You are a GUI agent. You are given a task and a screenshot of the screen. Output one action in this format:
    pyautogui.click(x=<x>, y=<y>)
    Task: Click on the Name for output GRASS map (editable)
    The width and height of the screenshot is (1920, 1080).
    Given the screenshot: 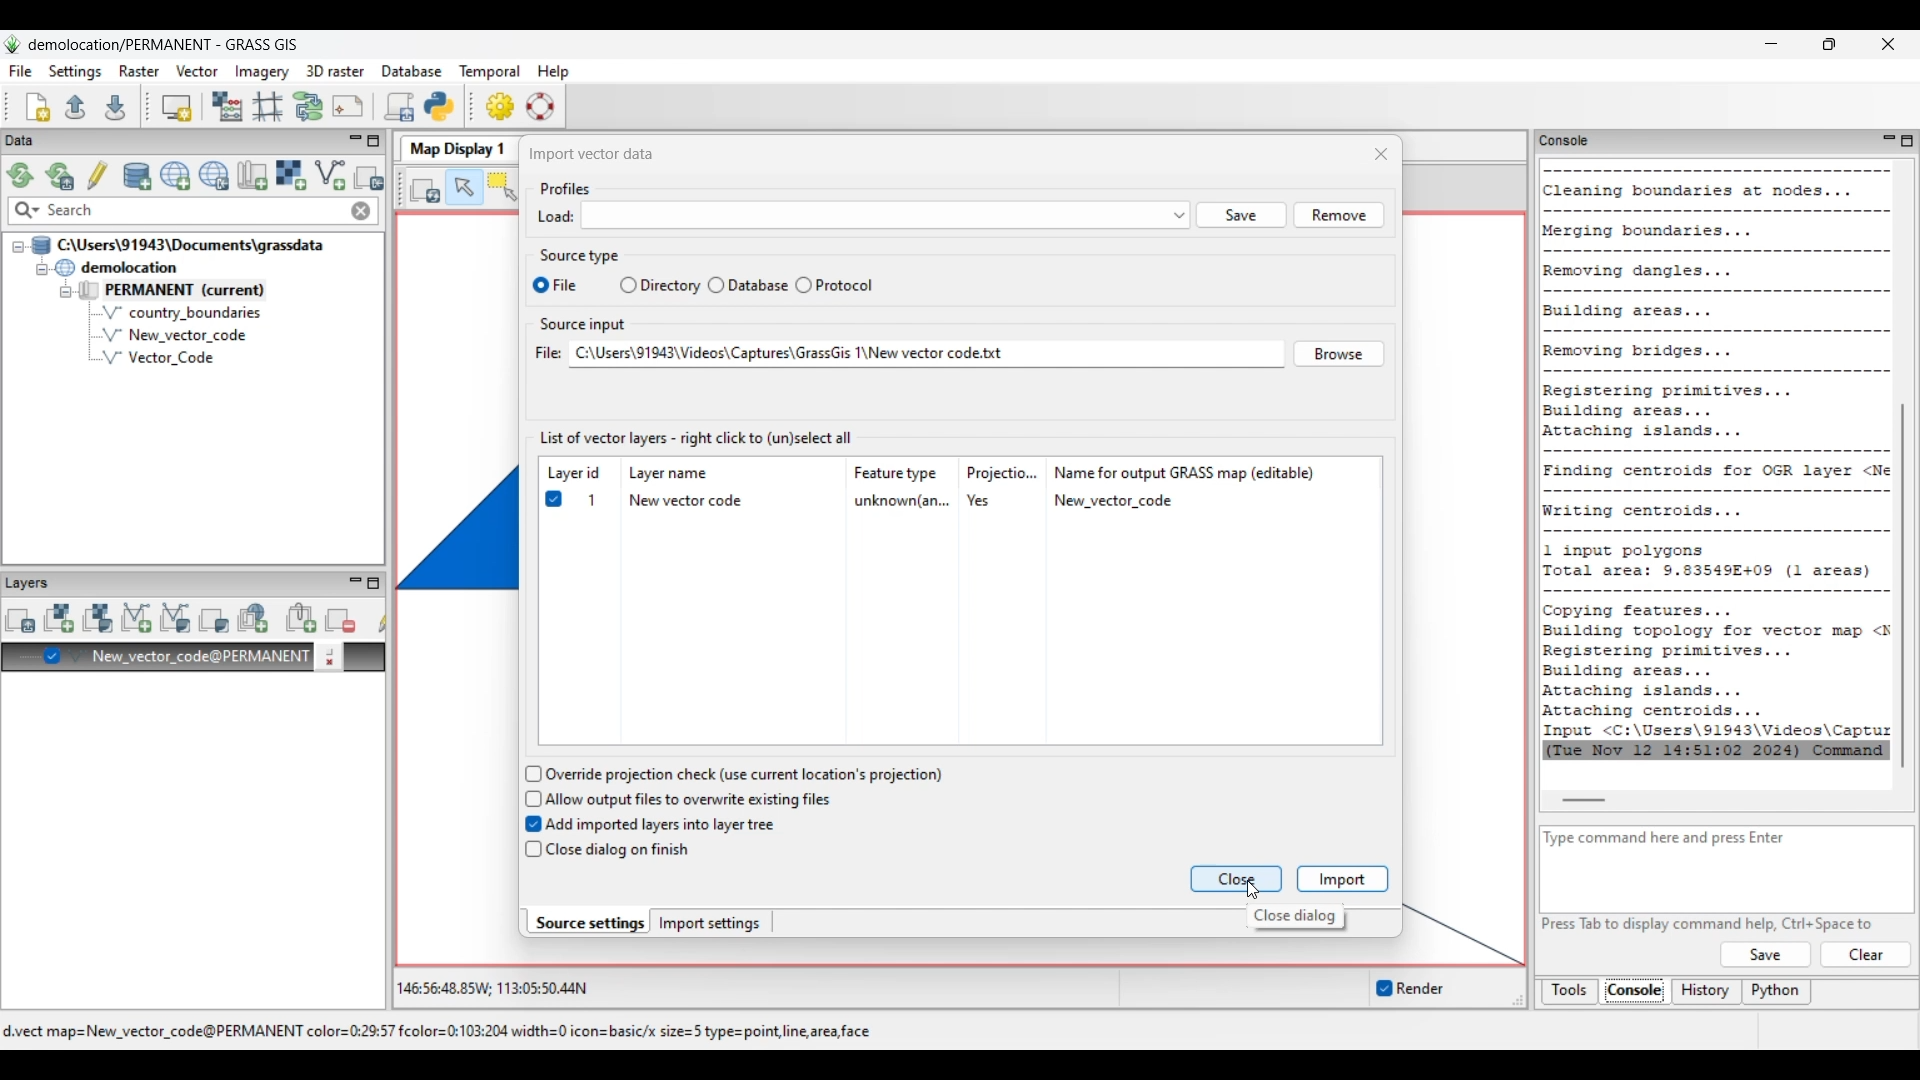 What is the action you would take?
    pyautogui.click(x=1186, y=472)
    